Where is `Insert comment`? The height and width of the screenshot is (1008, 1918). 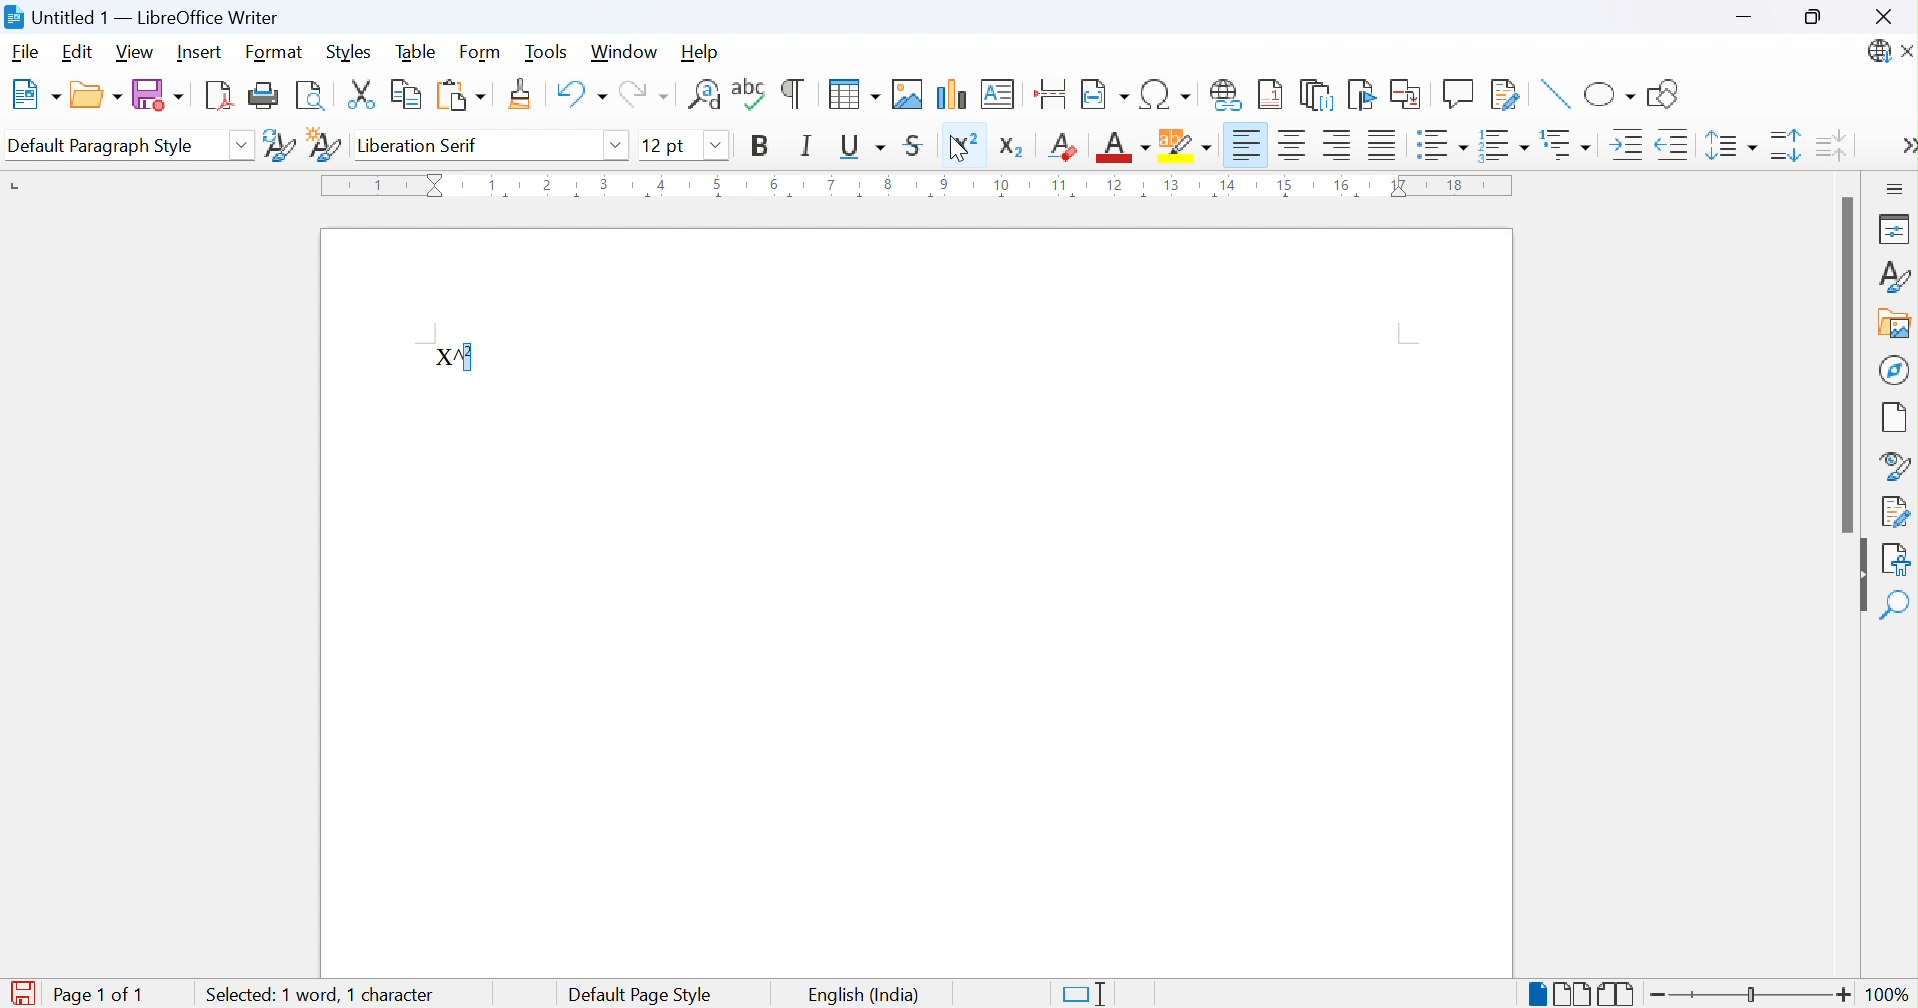
Insert comment is located at coordinates (1460, 93).